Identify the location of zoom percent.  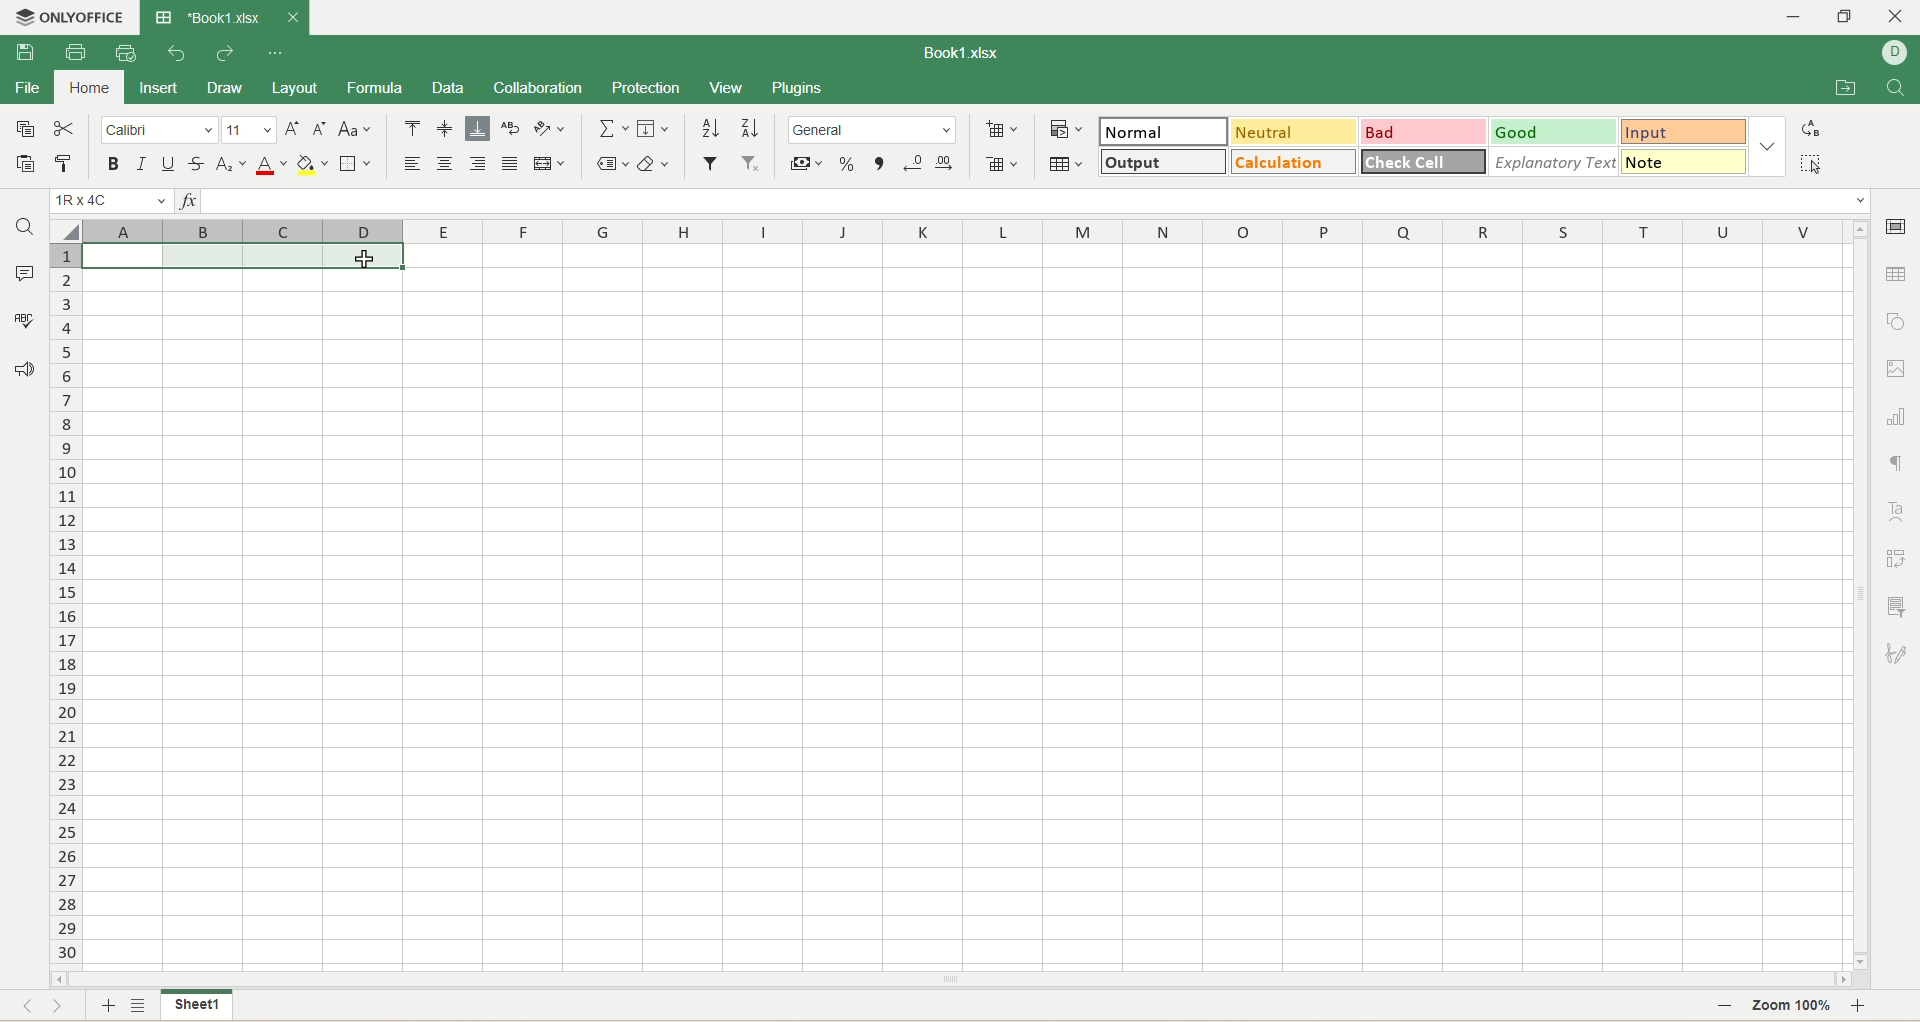
(1793, 1007).